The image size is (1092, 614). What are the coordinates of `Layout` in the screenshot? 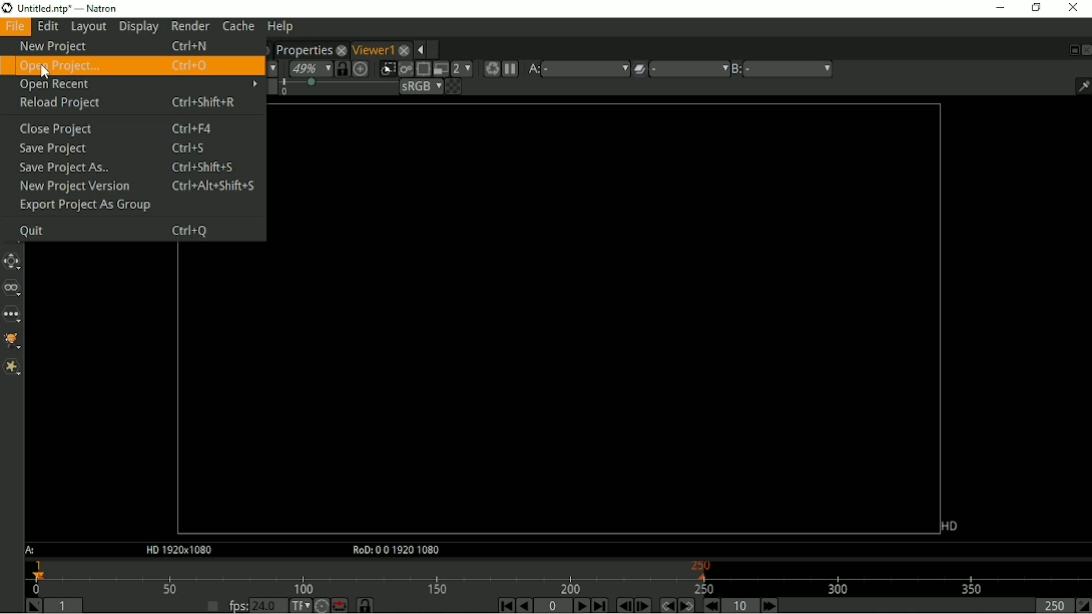 It's located at (88, 27).